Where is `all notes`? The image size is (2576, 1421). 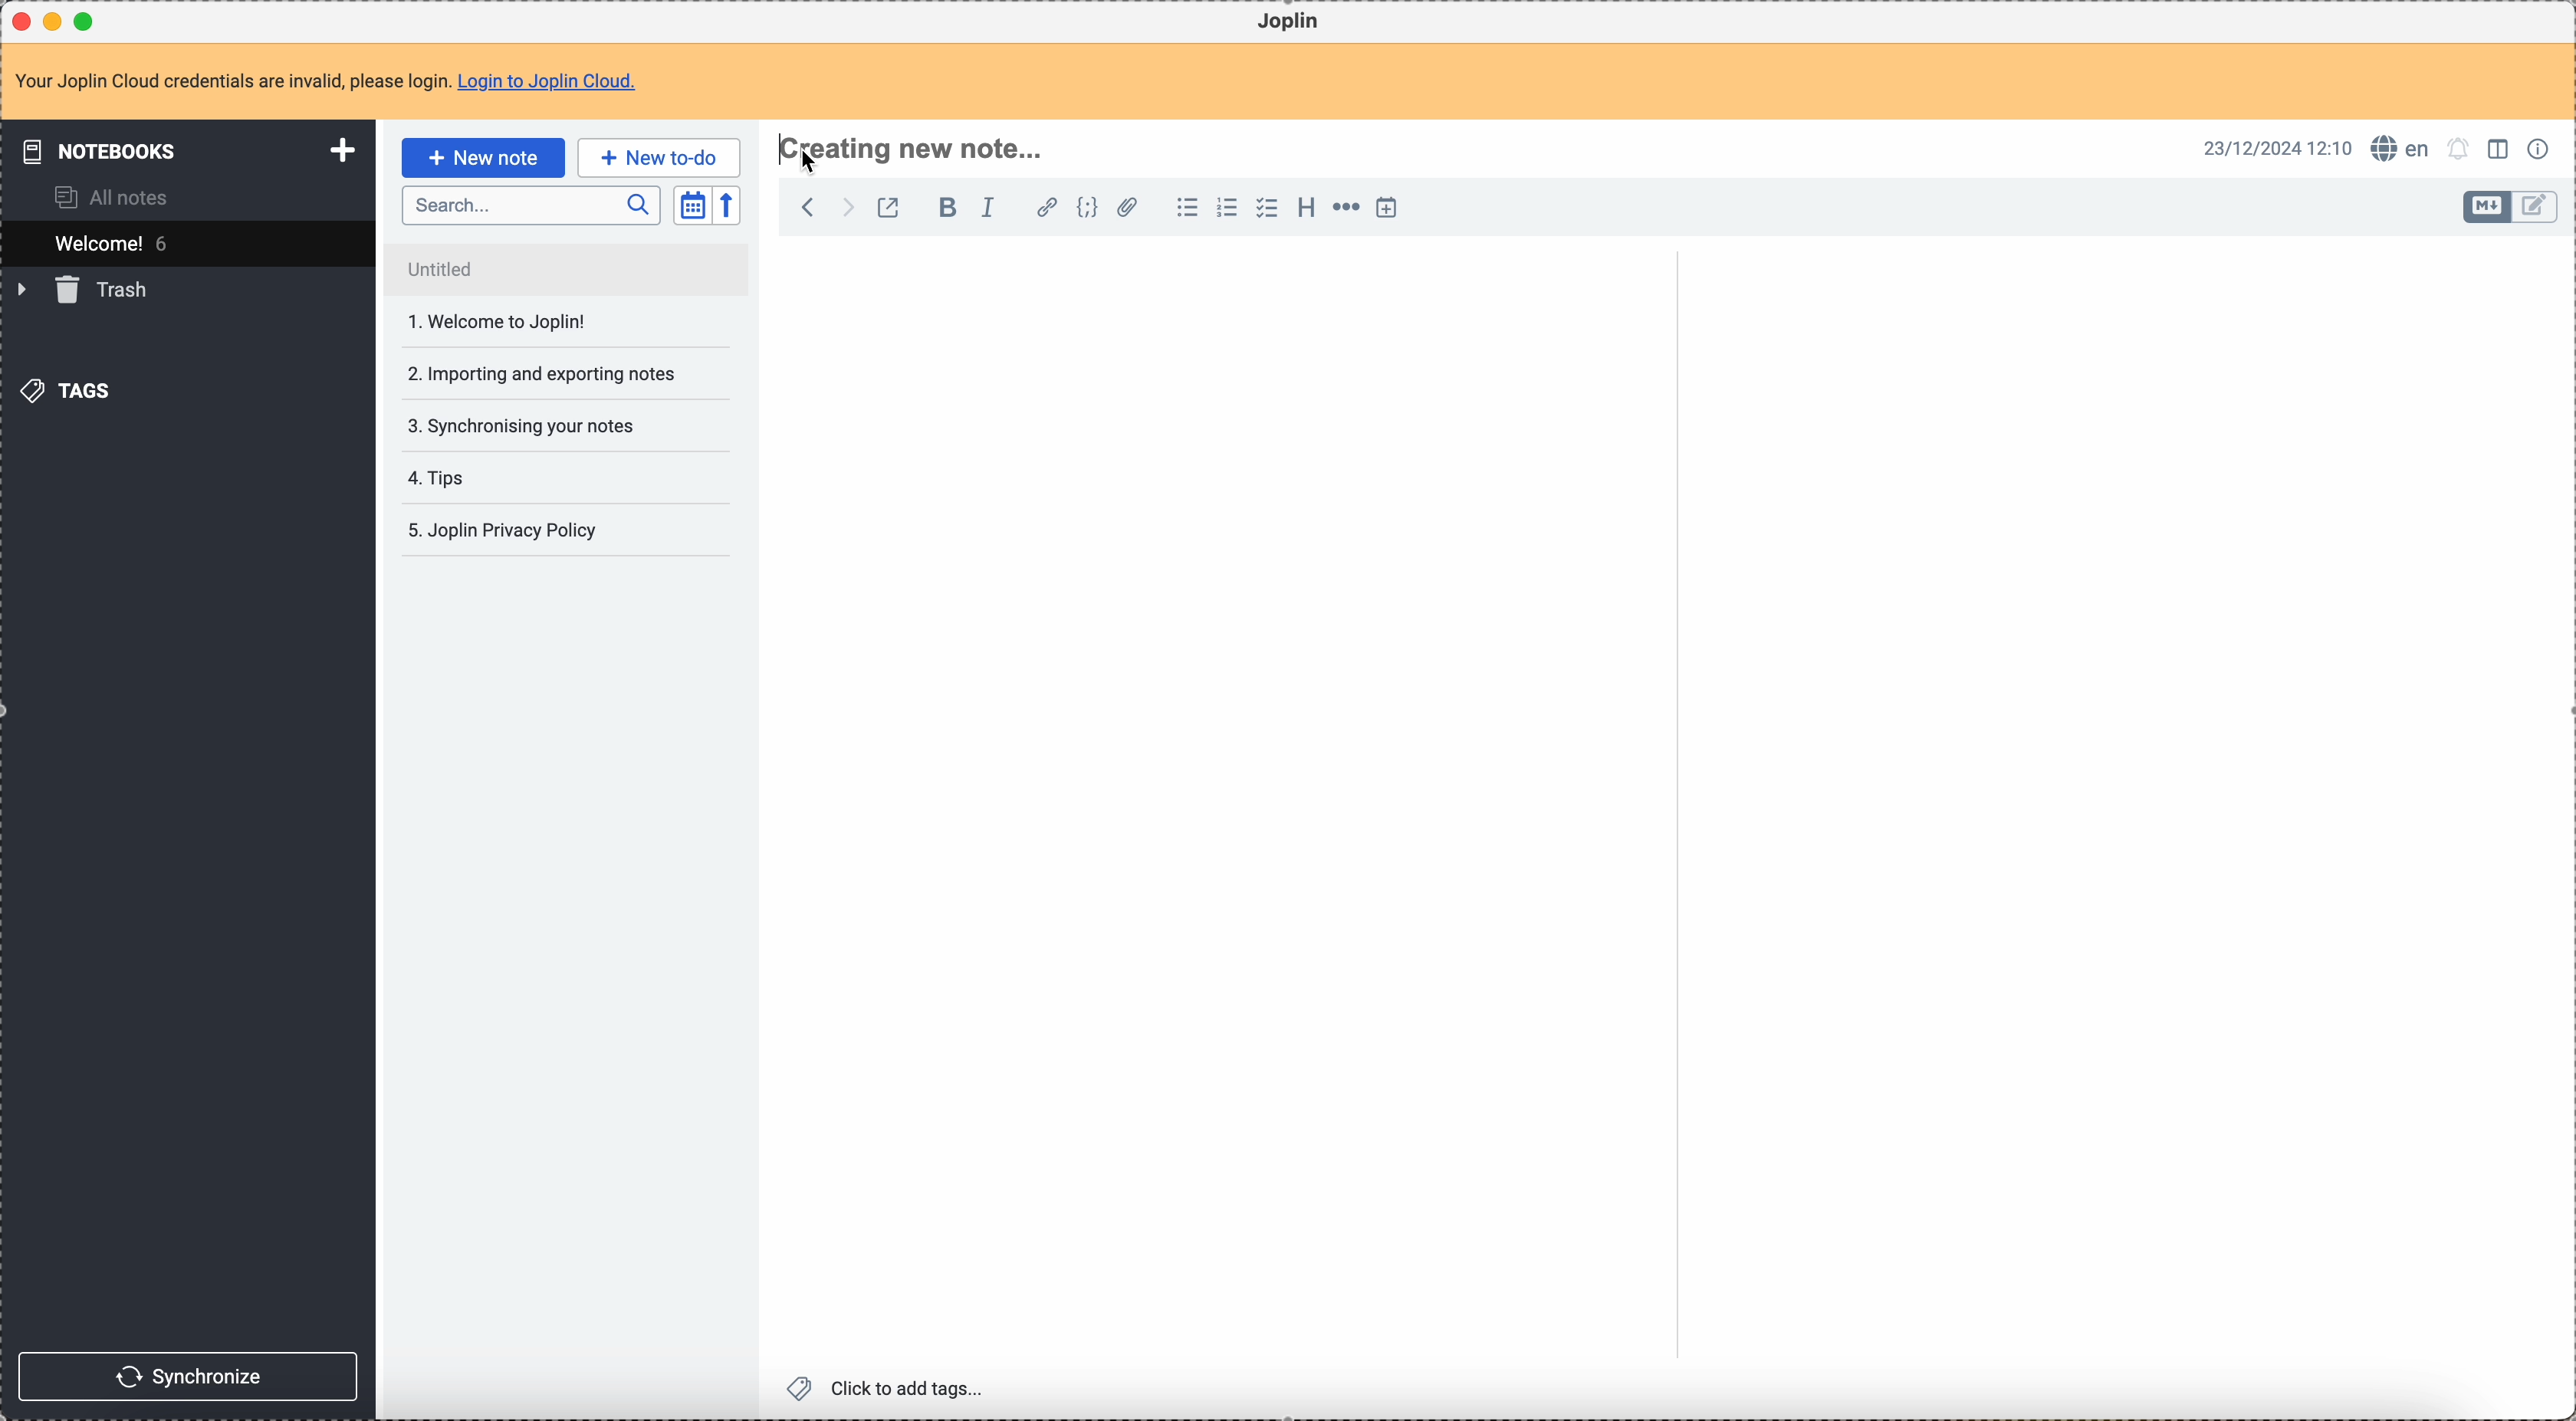
all notes is located at coordinates (103, 197).